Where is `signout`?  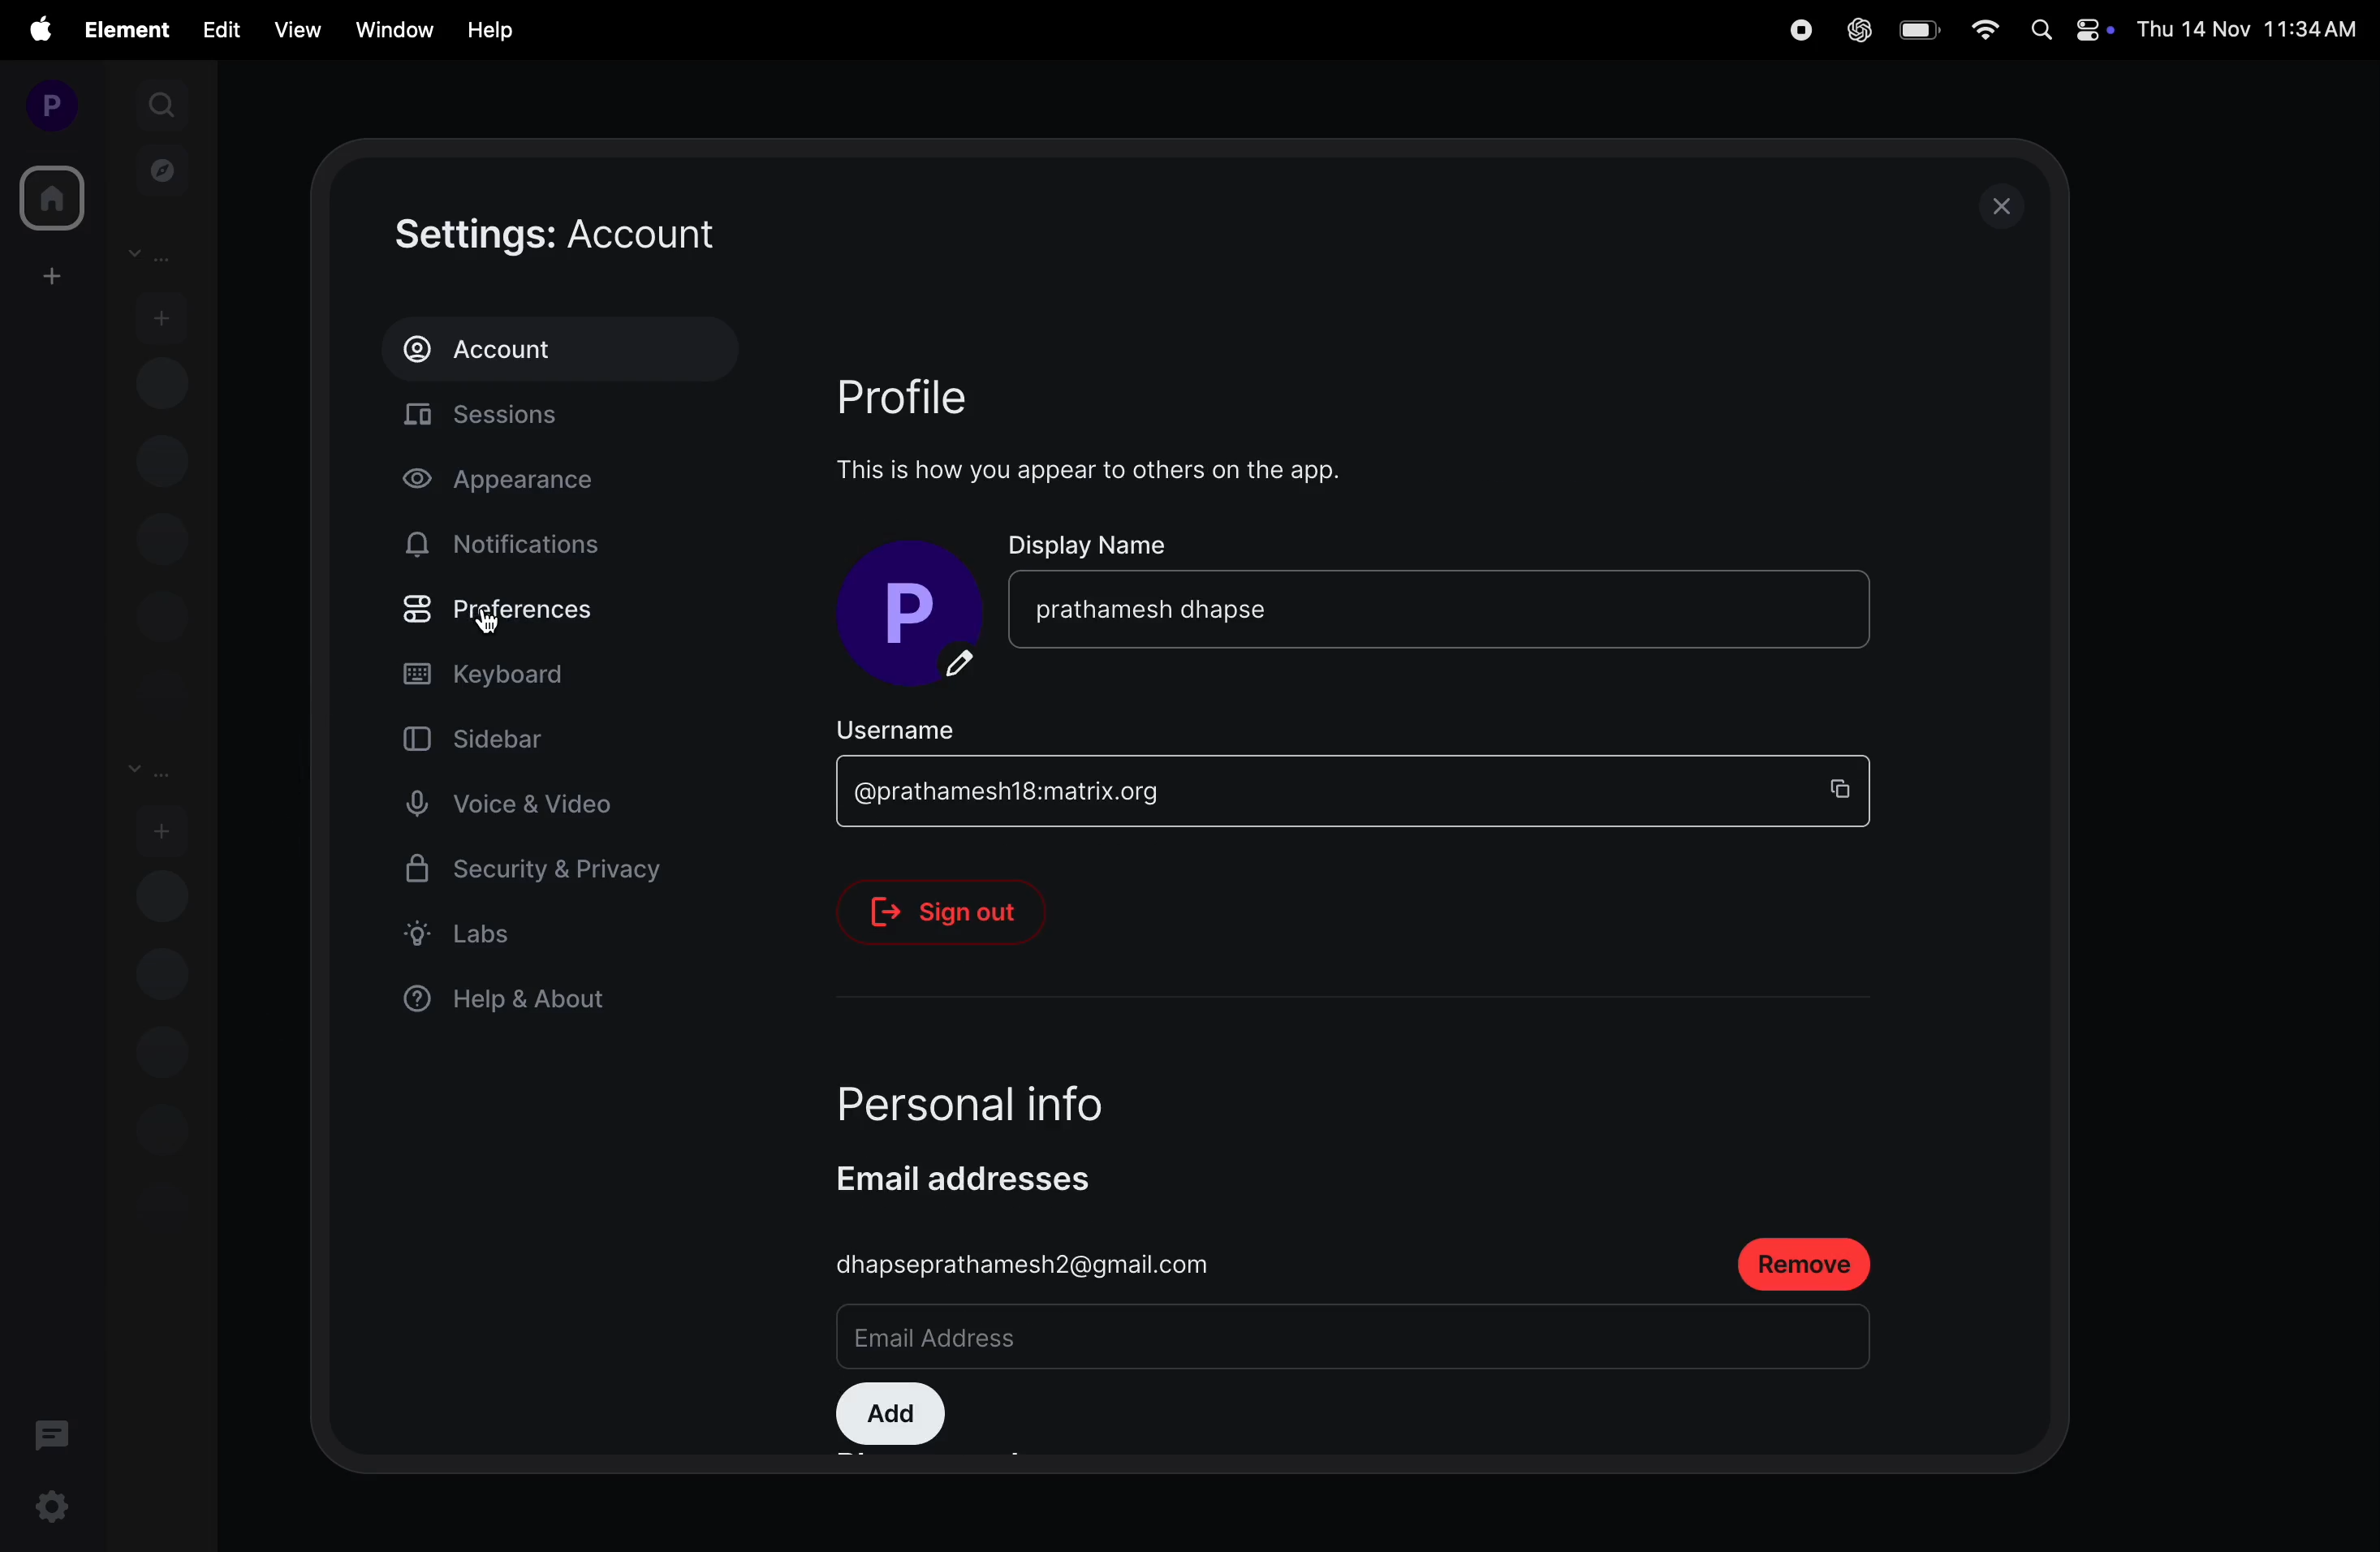 signout is located at coordinates (950, 915).